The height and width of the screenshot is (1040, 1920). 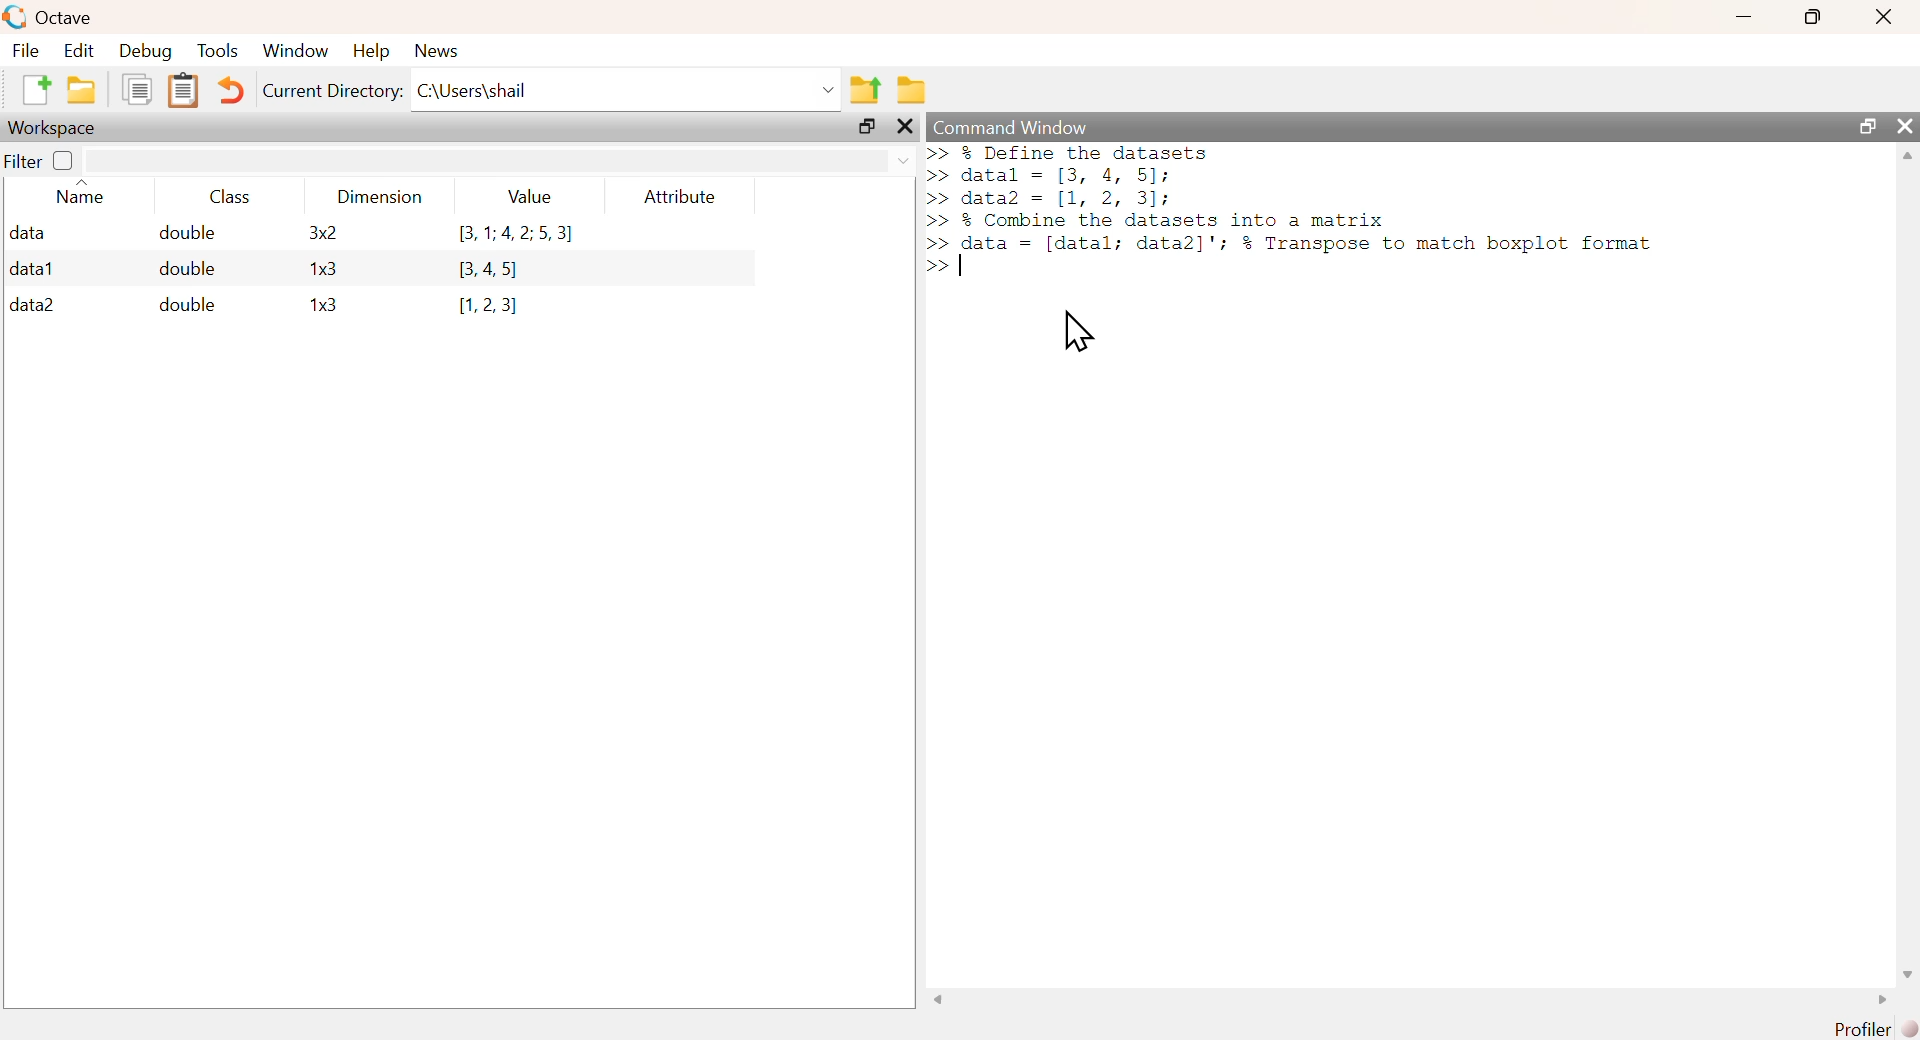 What do you see at coordinates (324, 306) in the screenshot?
I see `1x3` at bounding box center [324, 306].